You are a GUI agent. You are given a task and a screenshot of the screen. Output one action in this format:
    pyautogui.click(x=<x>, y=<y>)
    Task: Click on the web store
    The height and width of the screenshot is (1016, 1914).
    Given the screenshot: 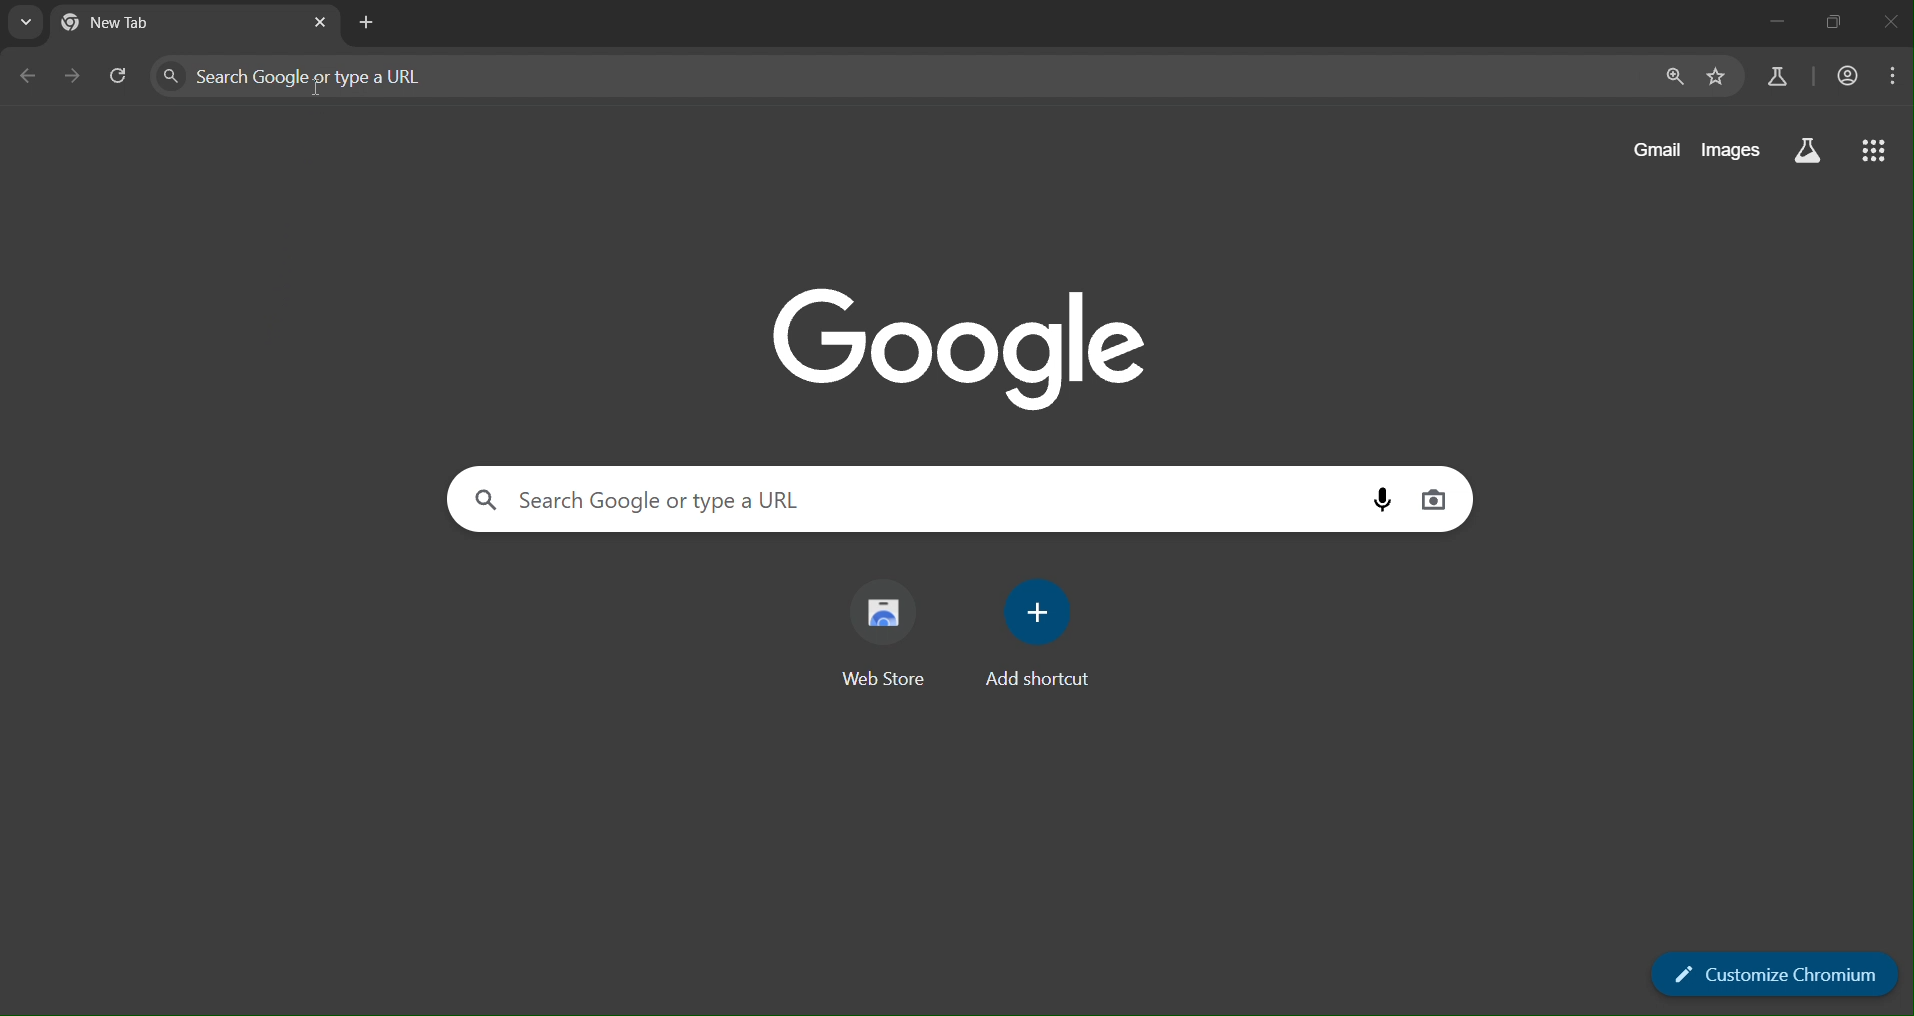 What is the action you would take?
    pyautogui.click(x=884, y=631)
    